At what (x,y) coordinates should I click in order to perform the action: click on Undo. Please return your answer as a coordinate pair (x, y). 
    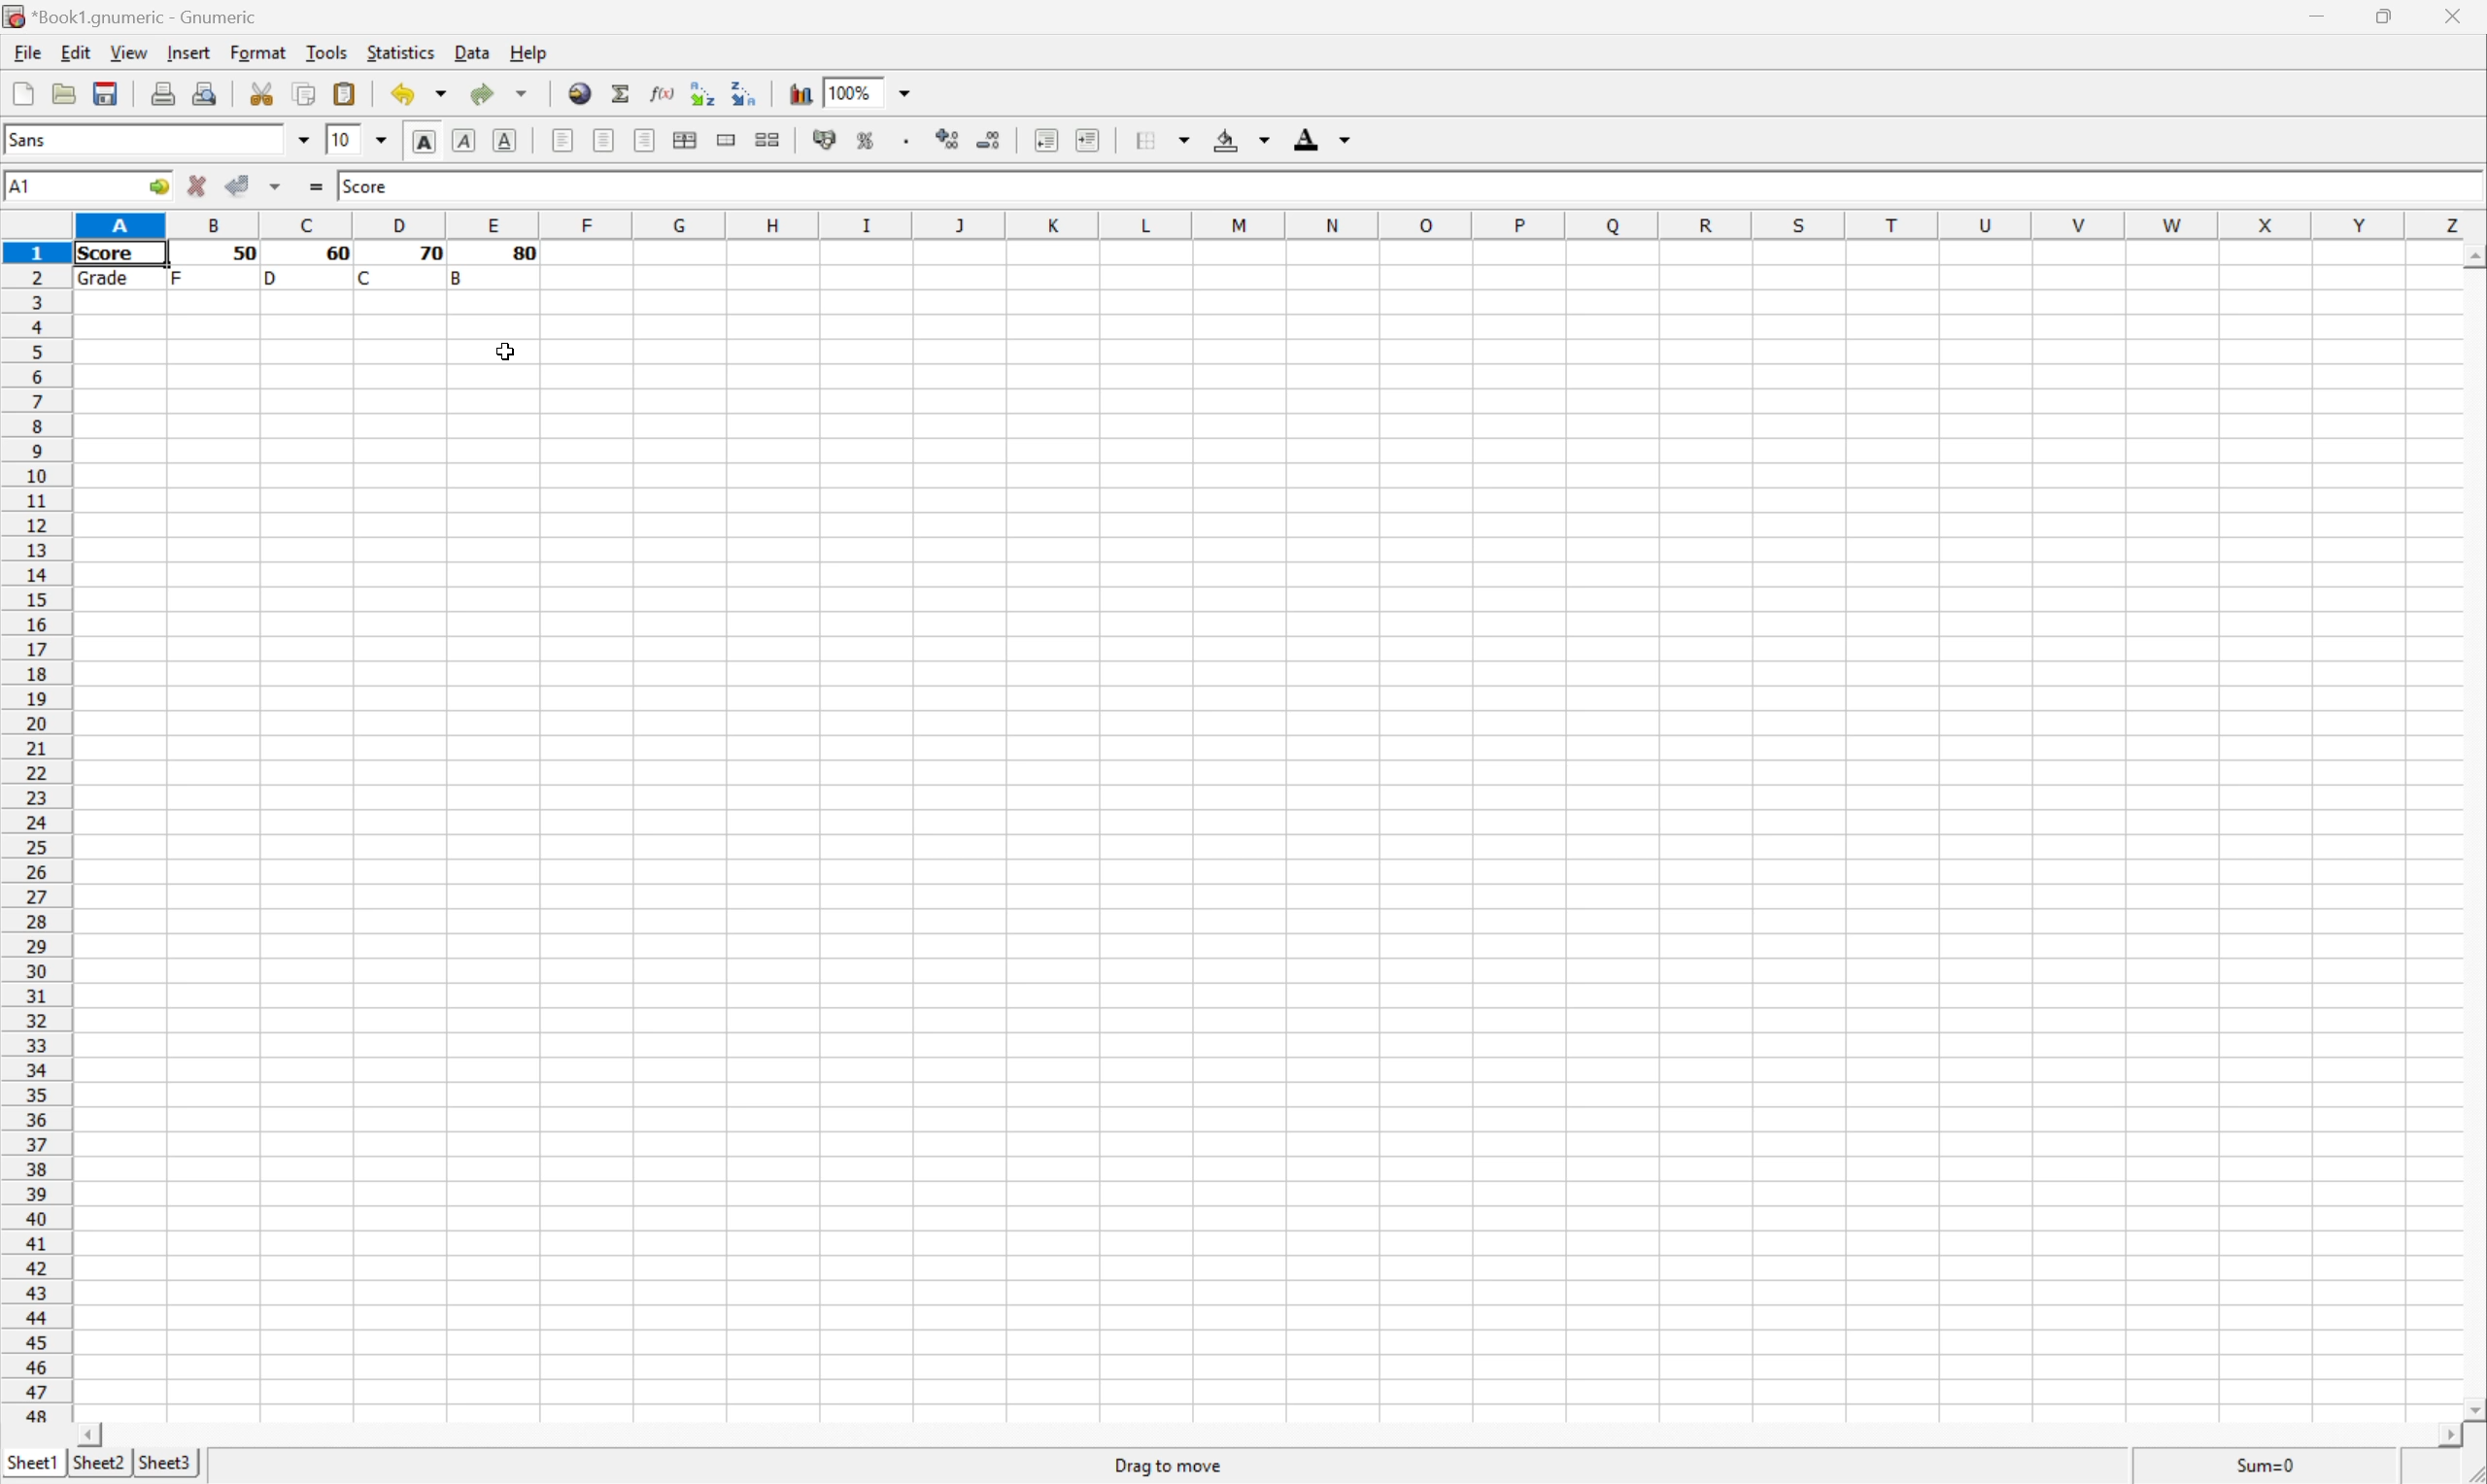
    Looking at the image, I should click on (415, 93).